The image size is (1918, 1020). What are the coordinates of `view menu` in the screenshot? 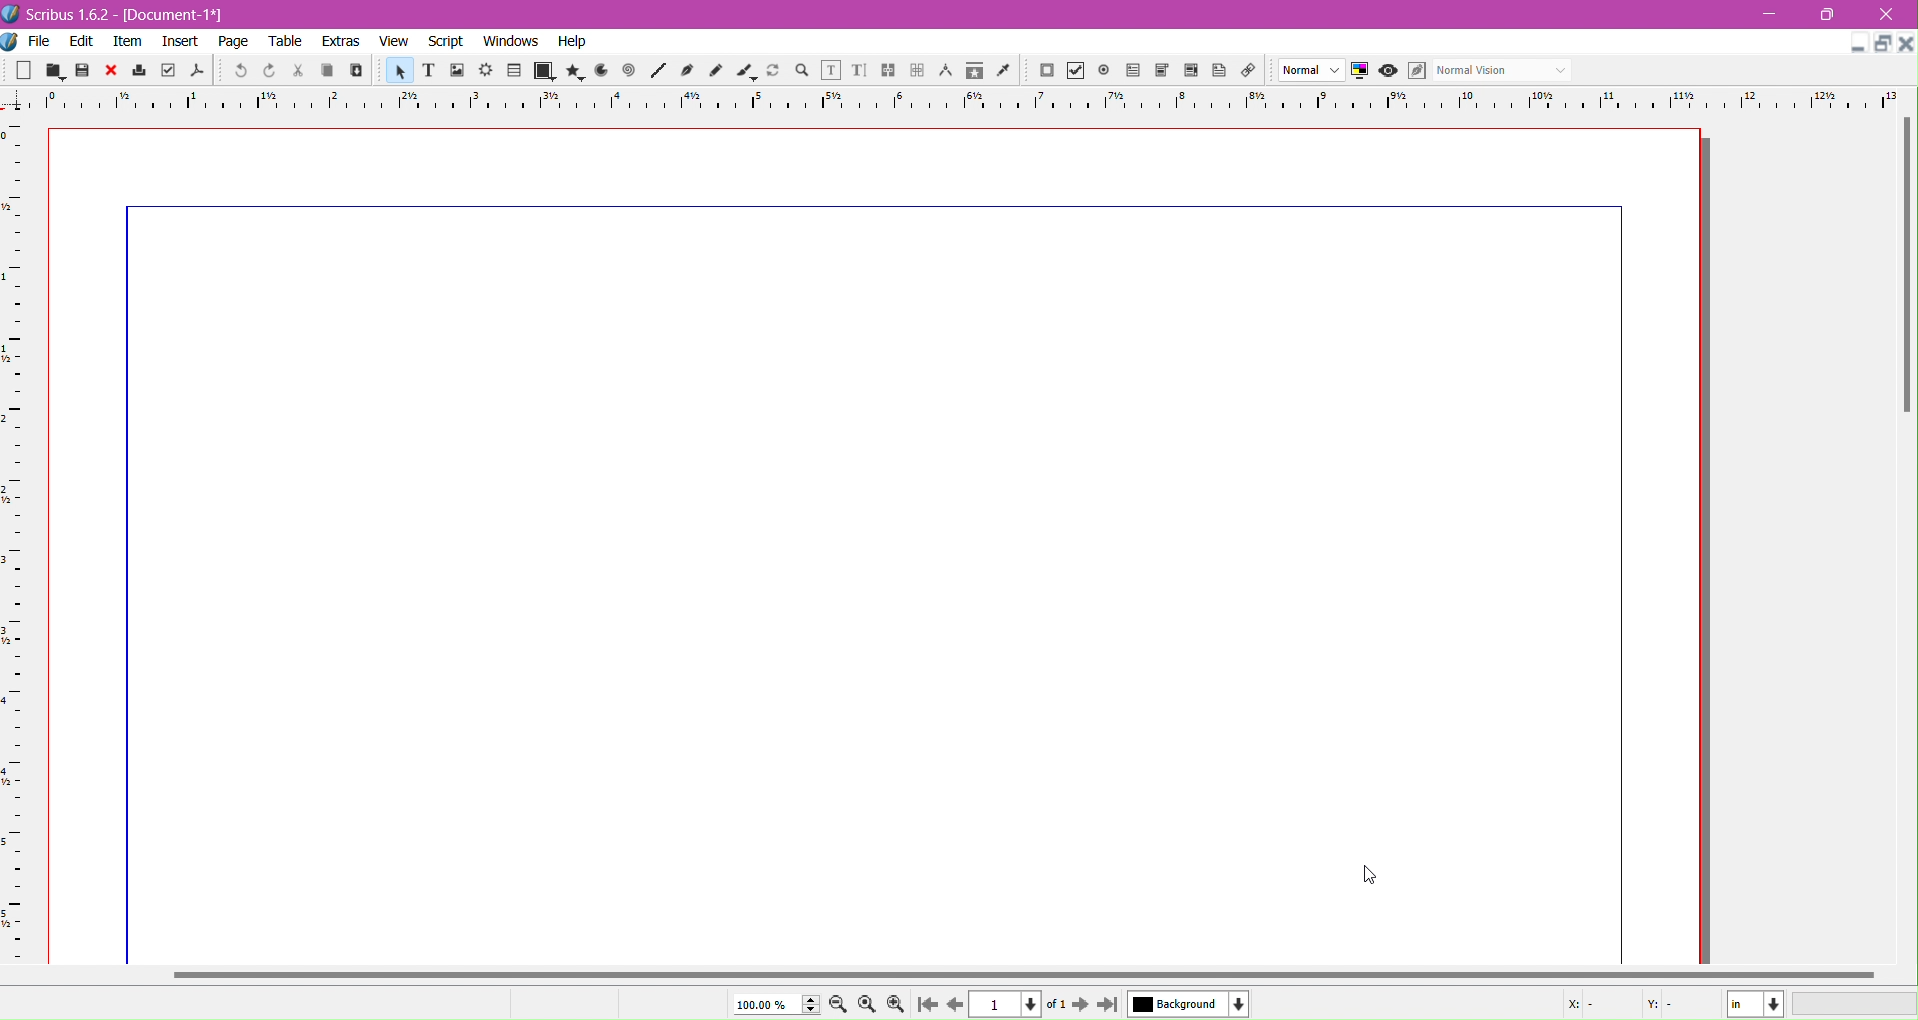 It's located at (394, 42).